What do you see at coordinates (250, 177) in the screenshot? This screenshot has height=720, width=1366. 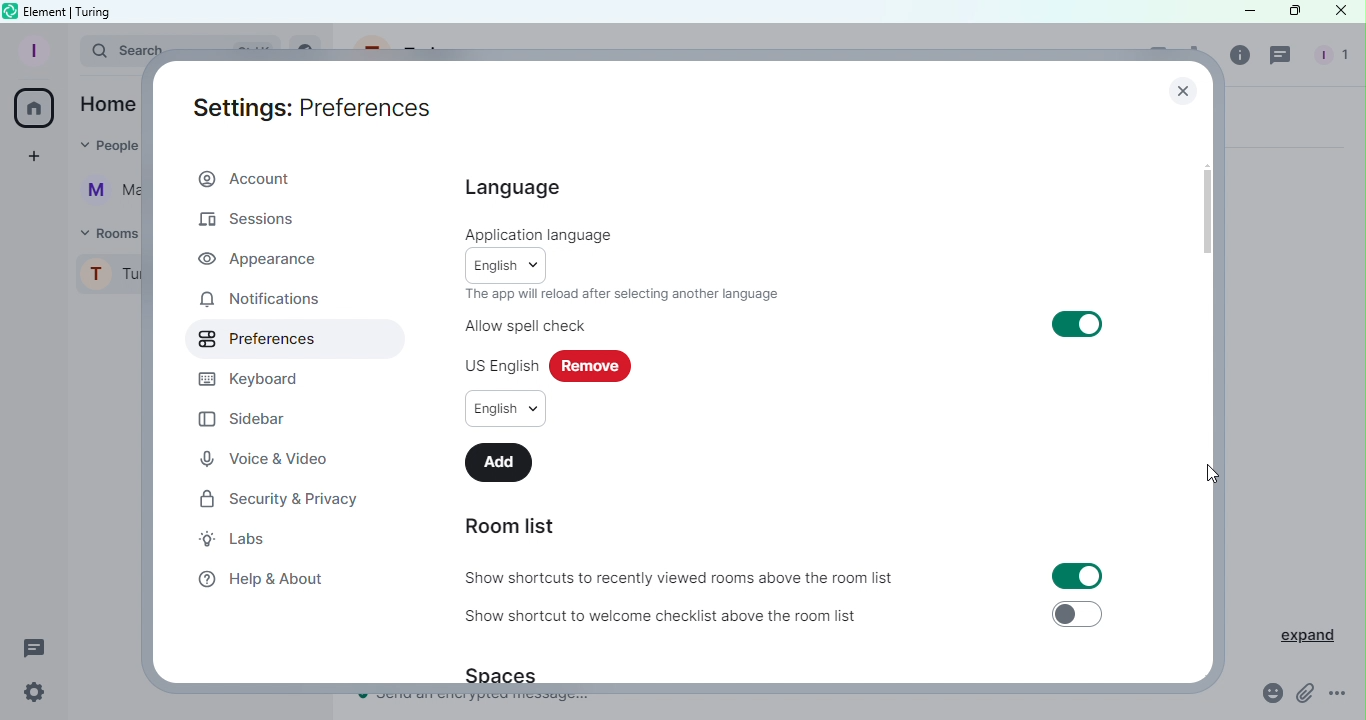 I see `Account` at bounding box center [250, 177].